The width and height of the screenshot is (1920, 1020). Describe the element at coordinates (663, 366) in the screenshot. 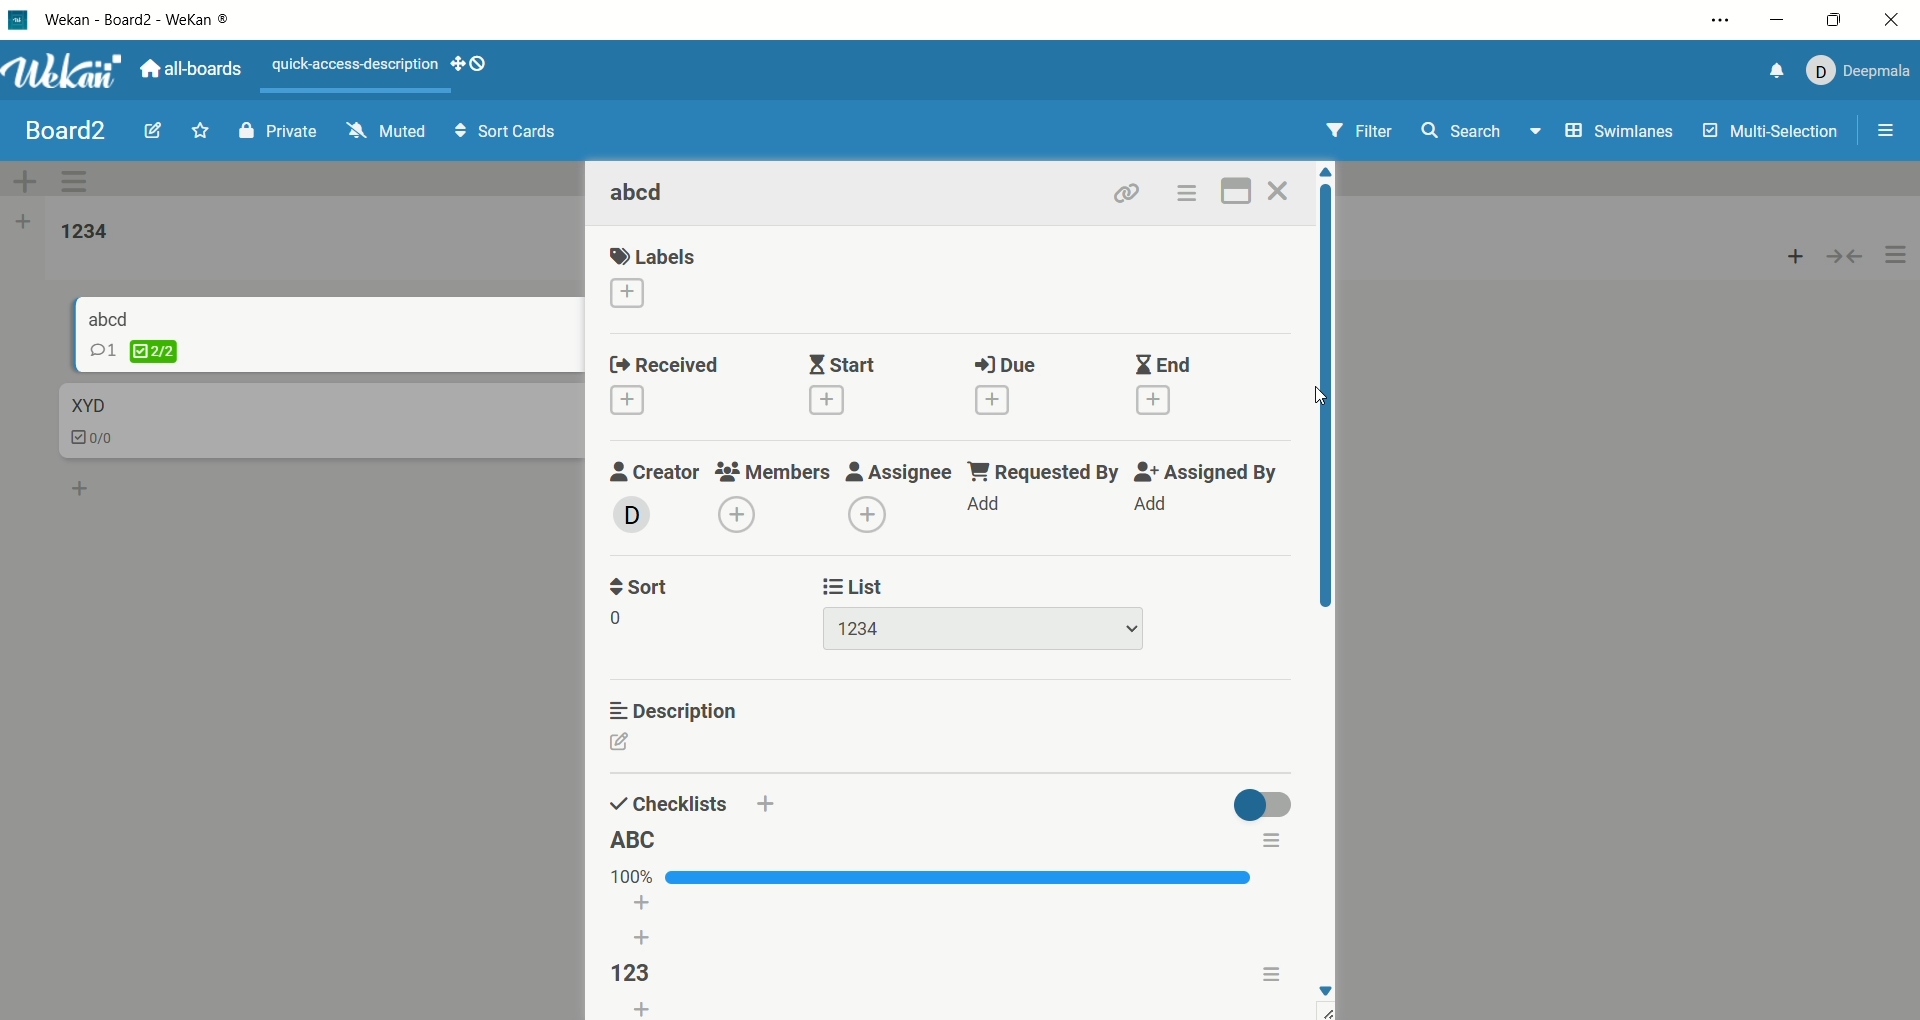

I see `received` at that location.